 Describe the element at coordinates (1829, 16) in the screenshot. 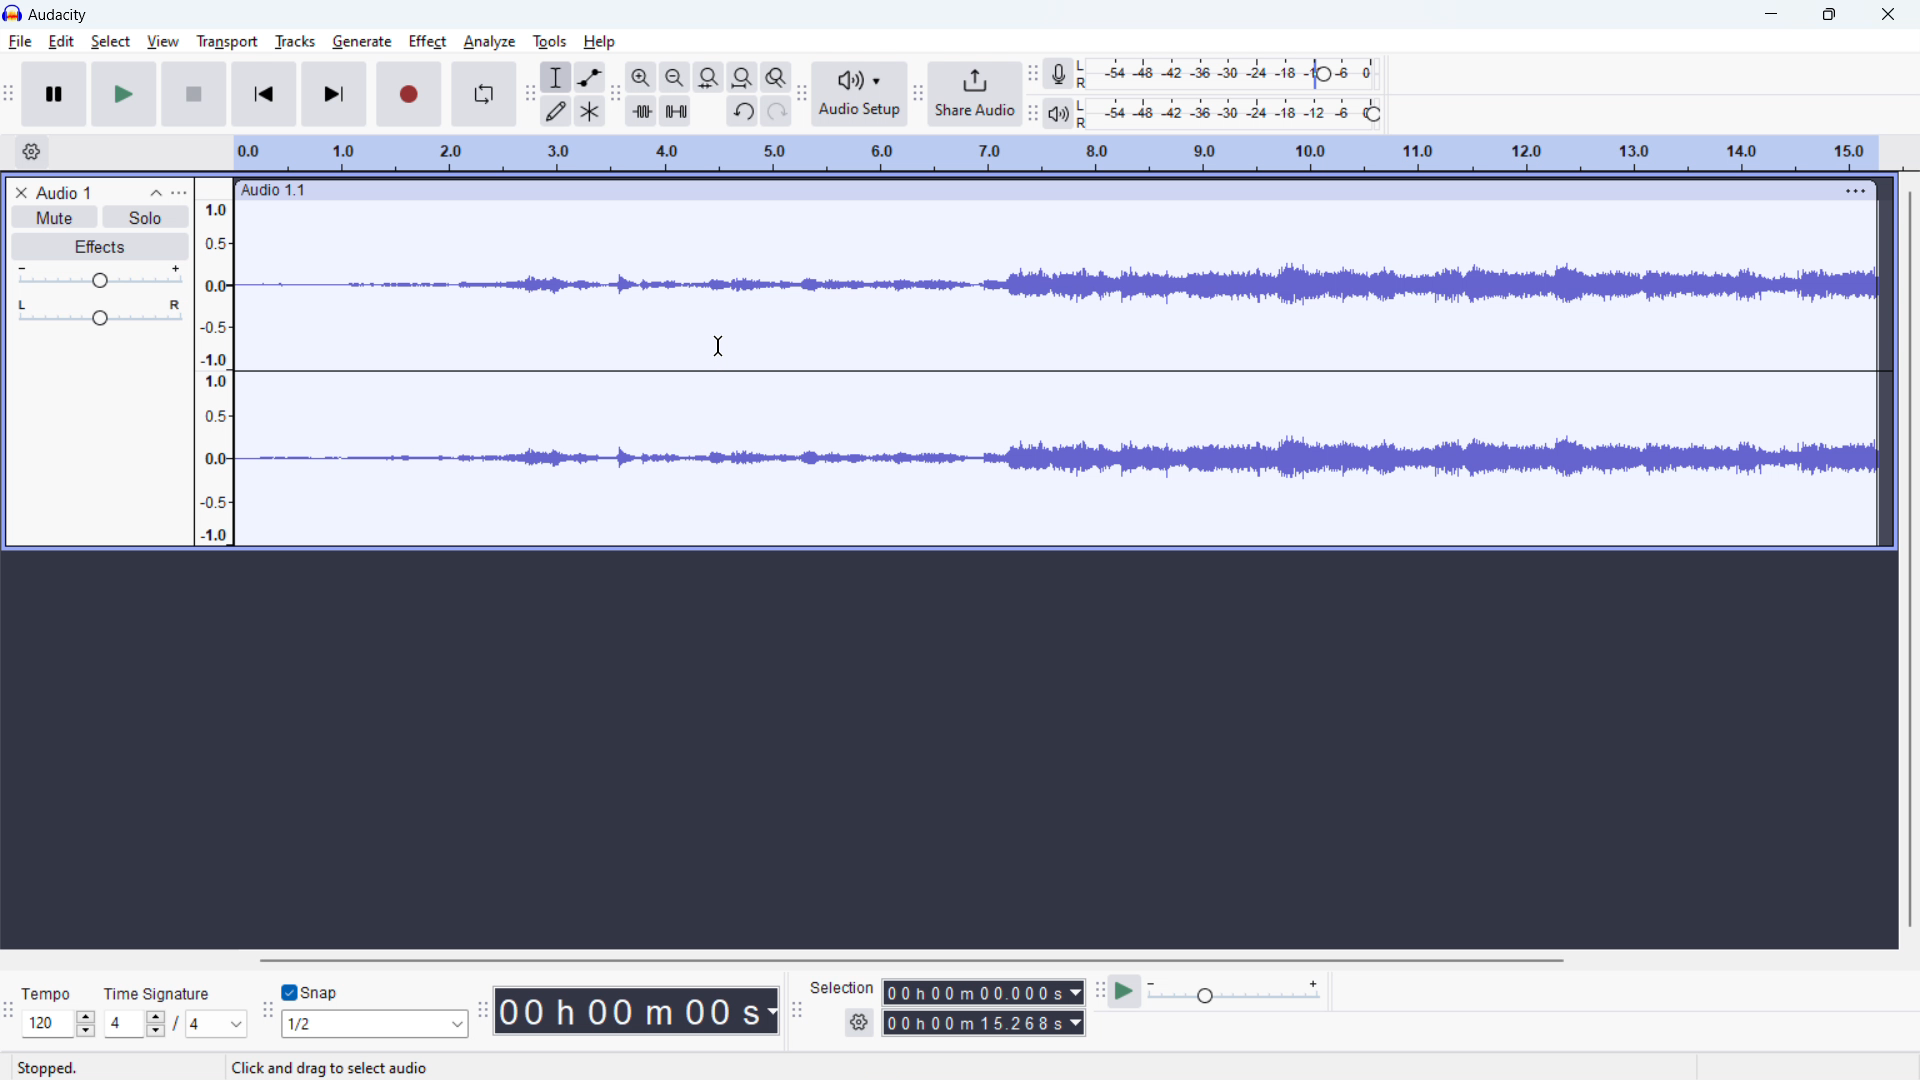

I see `maximize` at that location.